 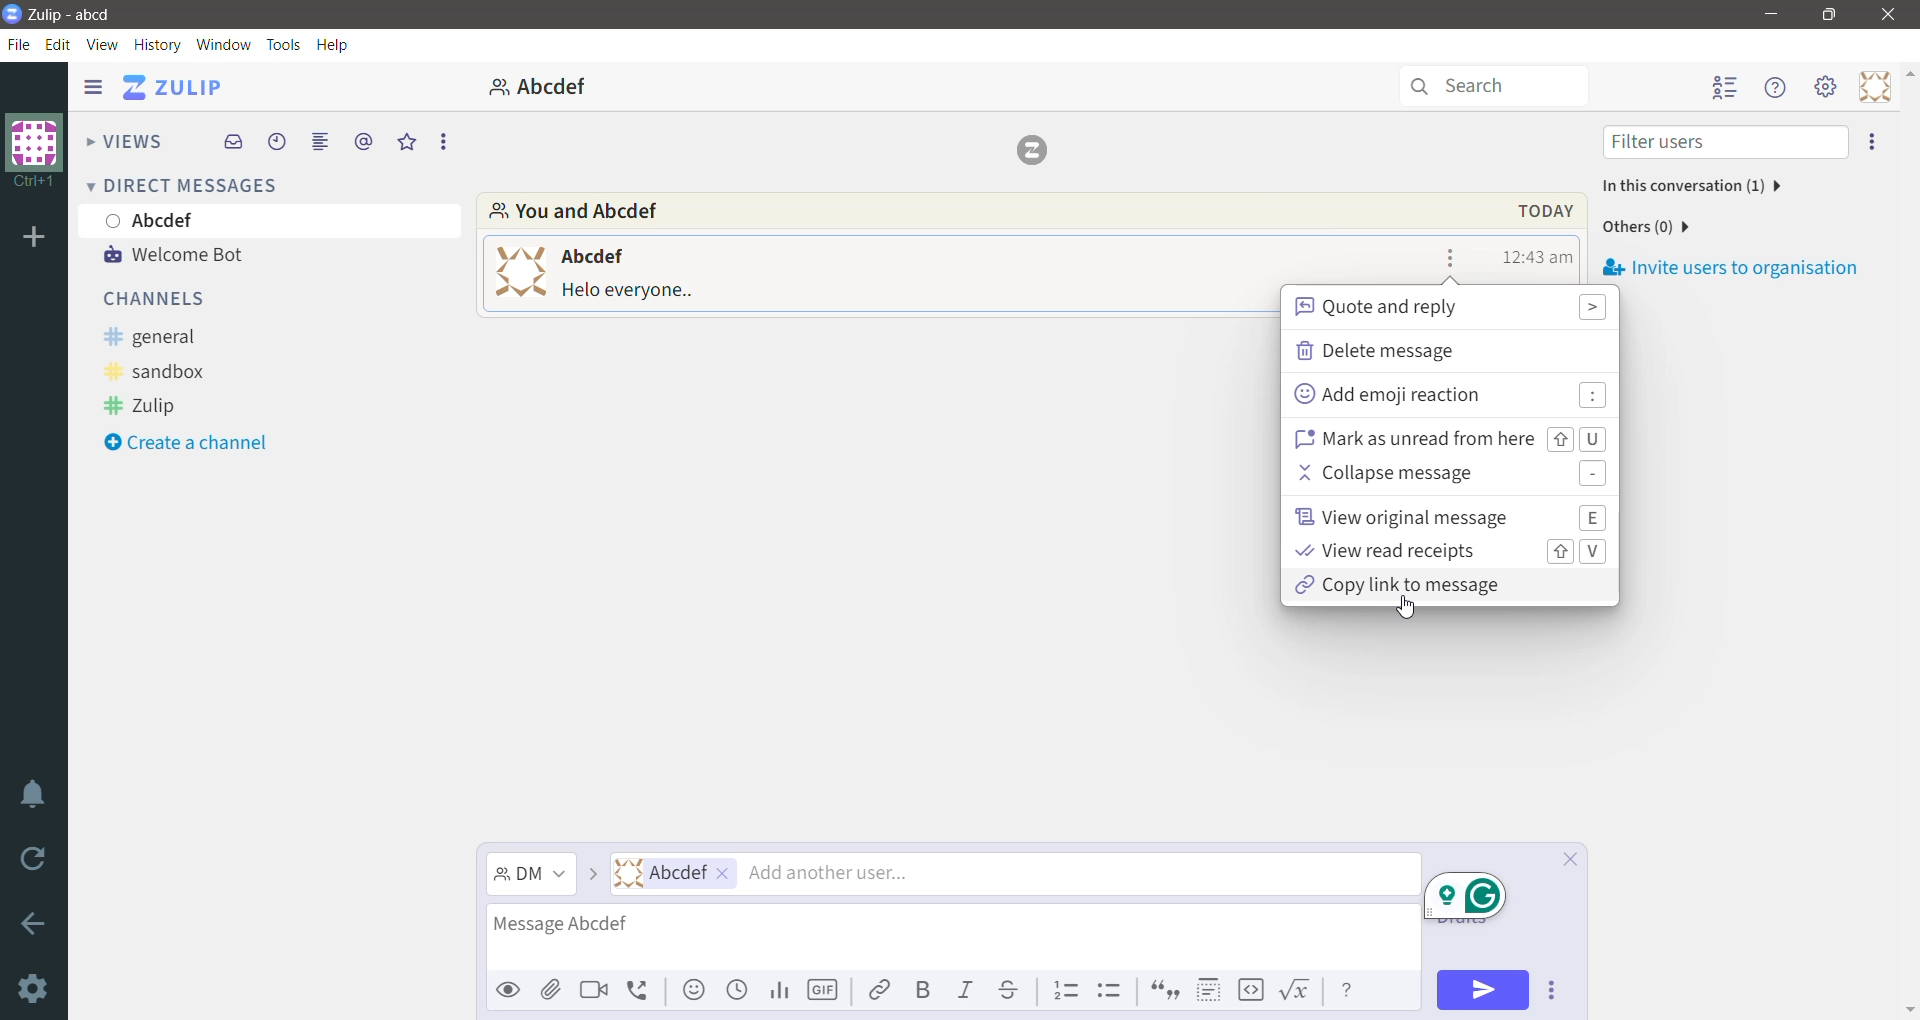 What do you see at coordinates (1825, 87) in the screenshot?
I see `Main menu` at bounding box center [1825, 87].